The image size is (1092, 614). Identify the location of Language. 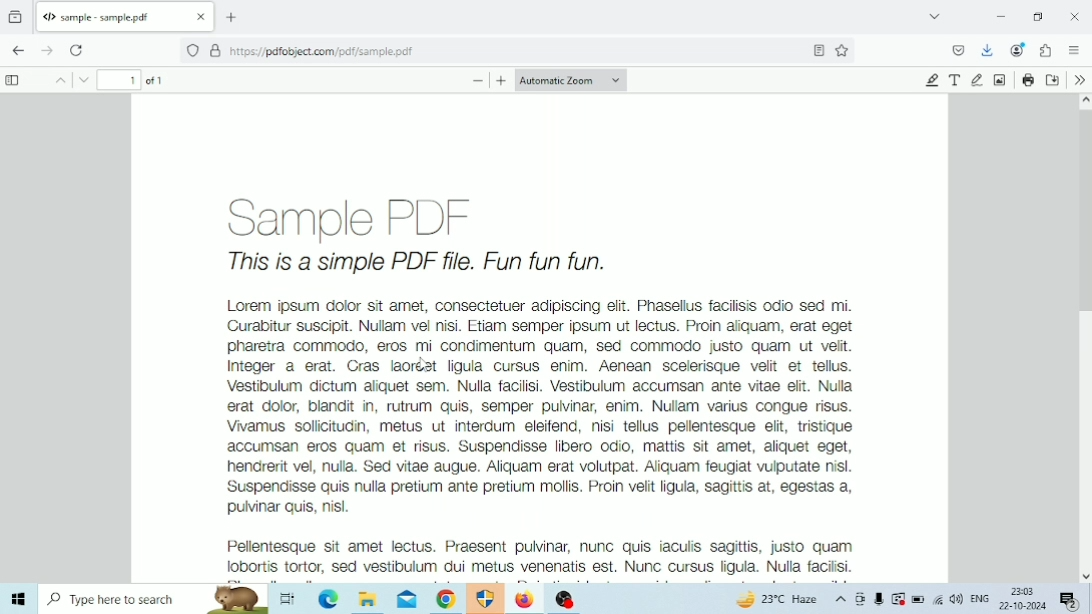
(981, 598).